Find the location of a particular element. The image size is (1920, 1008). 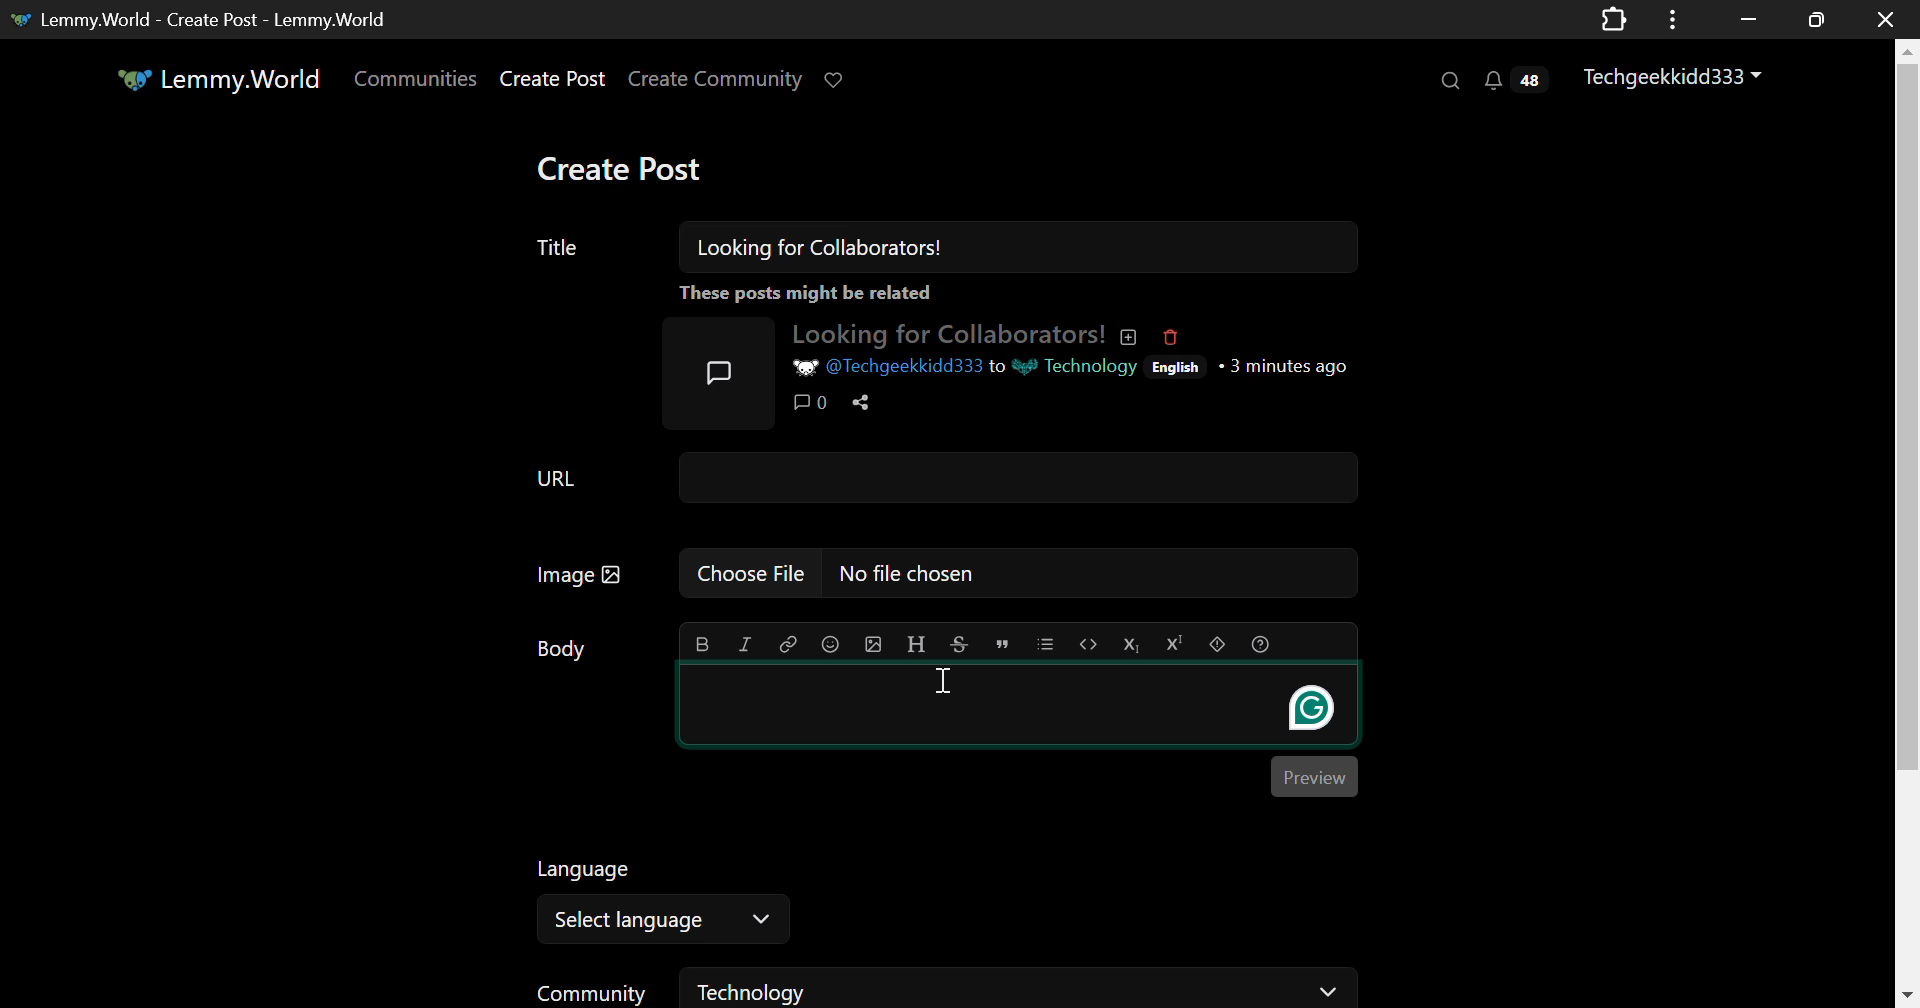

Restore Down is located at coordinates (1748, 19).